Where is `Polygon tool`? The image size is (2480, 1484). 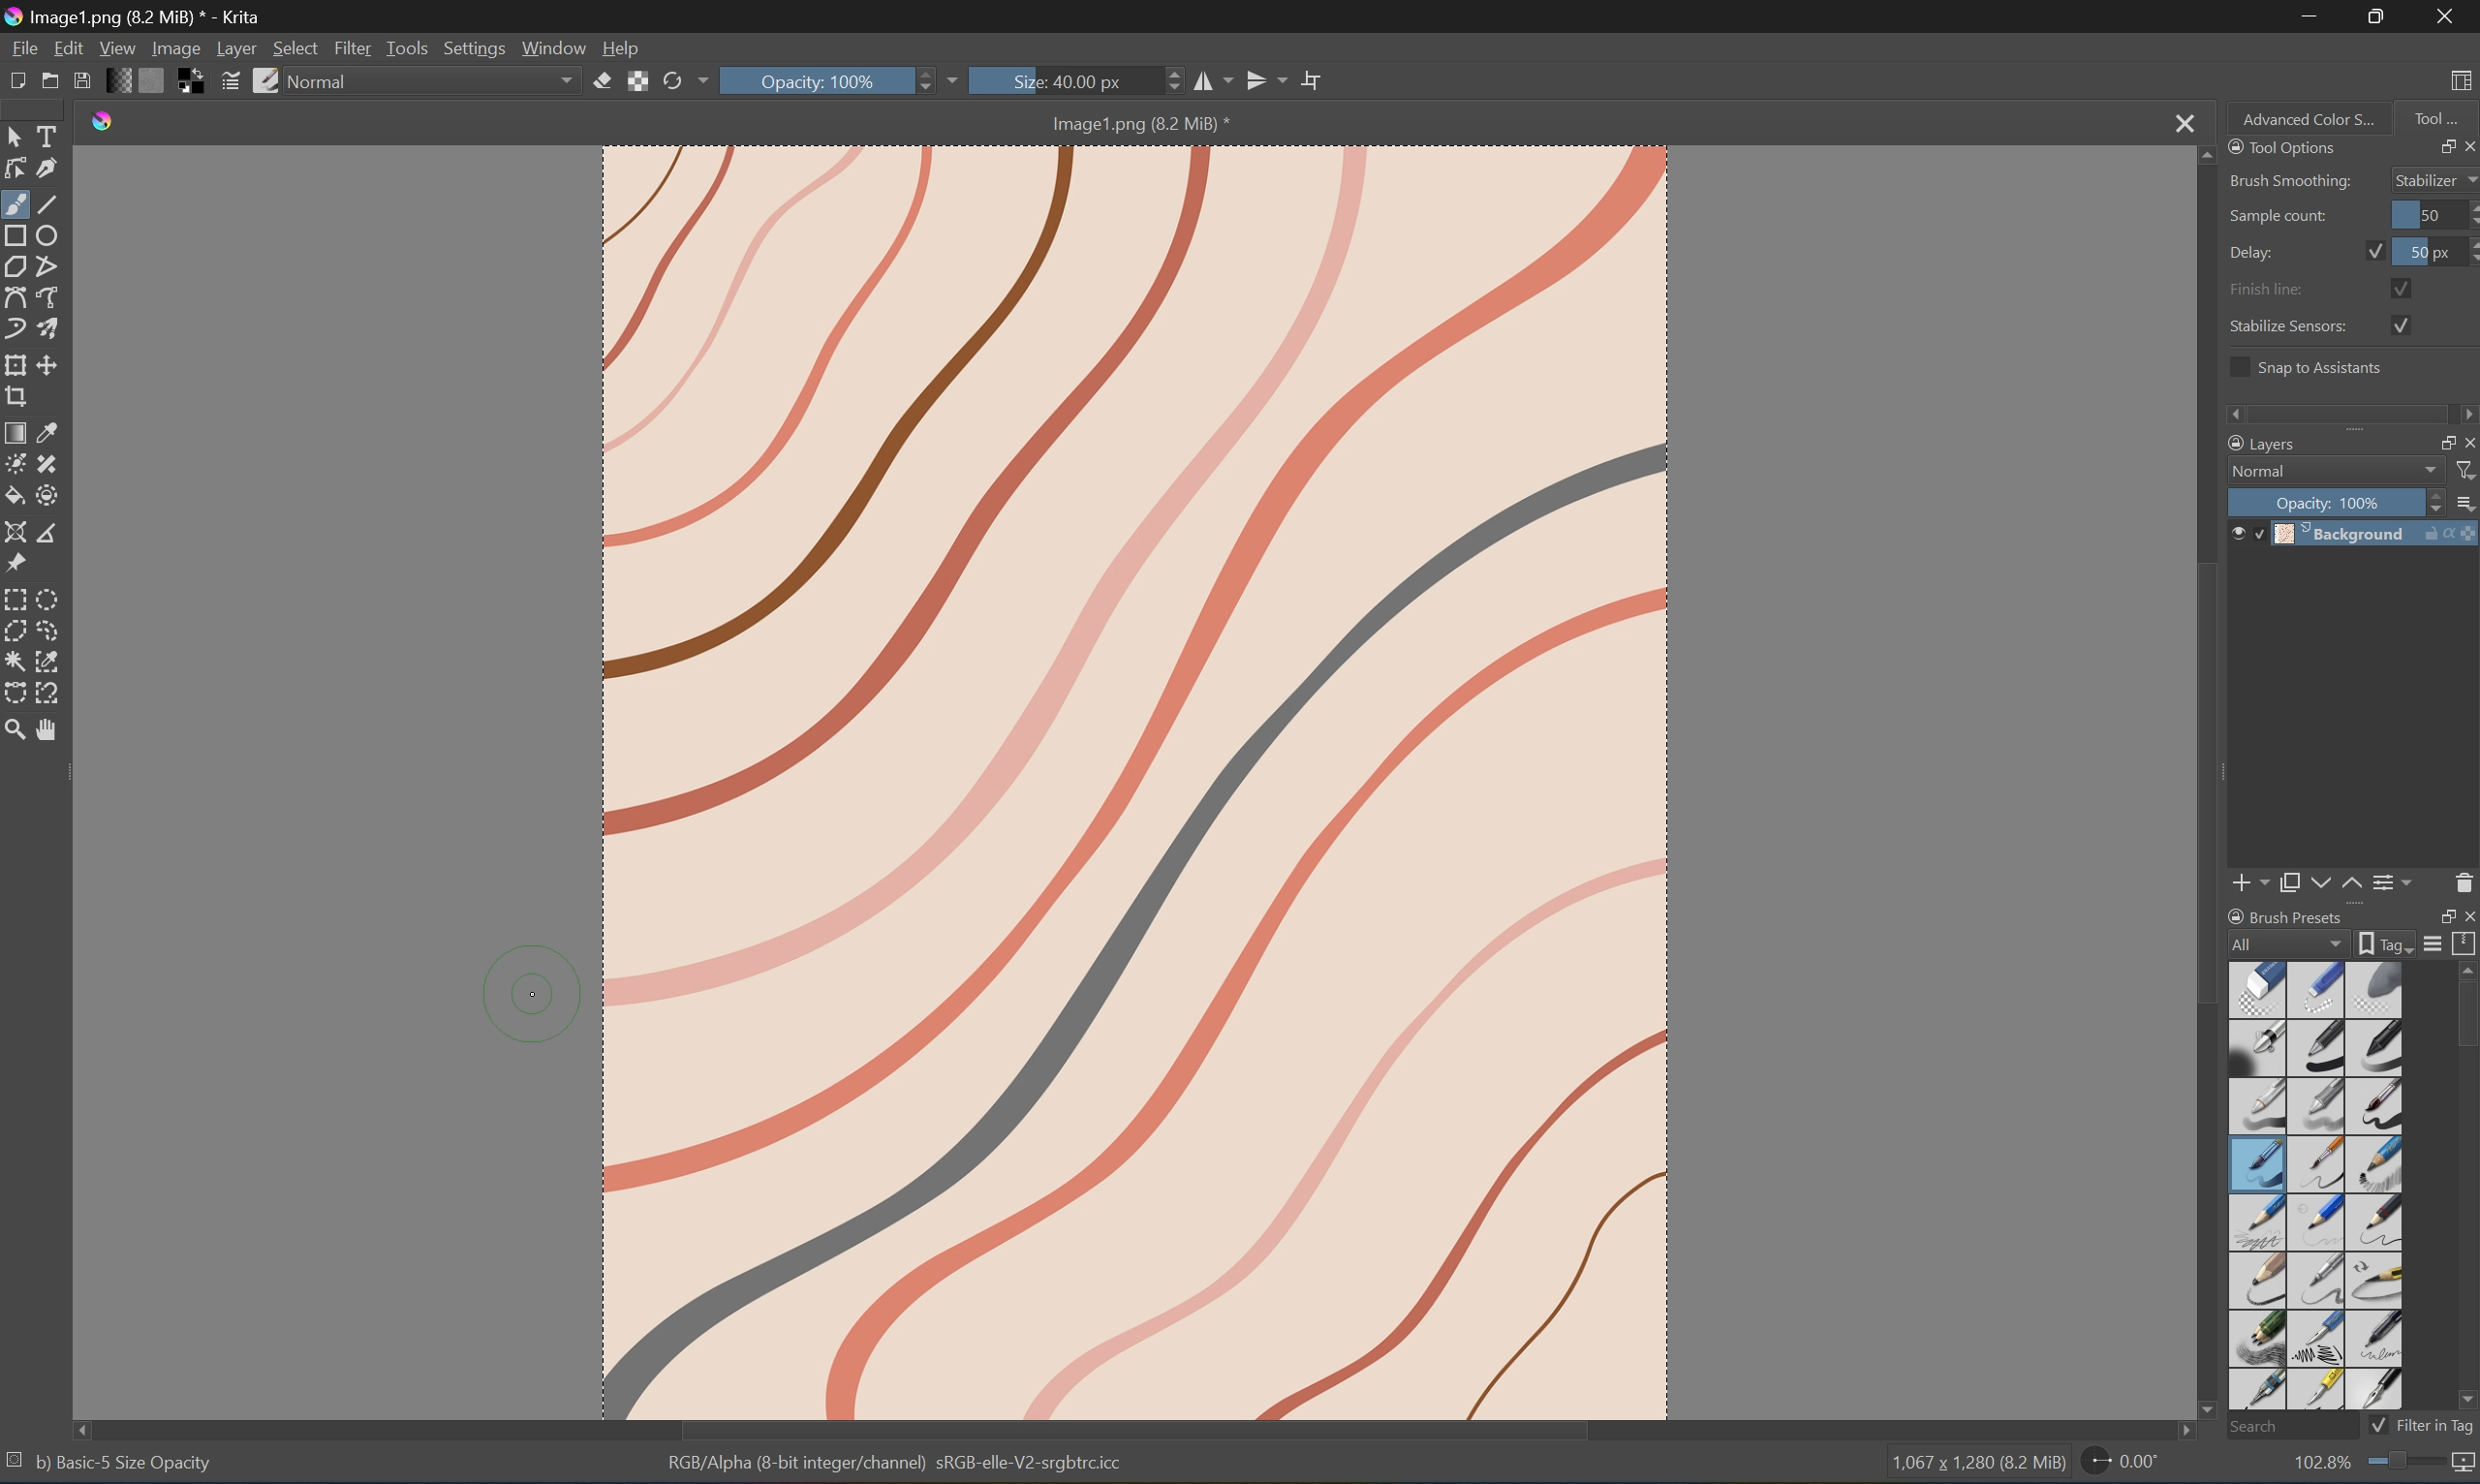 Polygon tool is located at coordinates (20, 267).